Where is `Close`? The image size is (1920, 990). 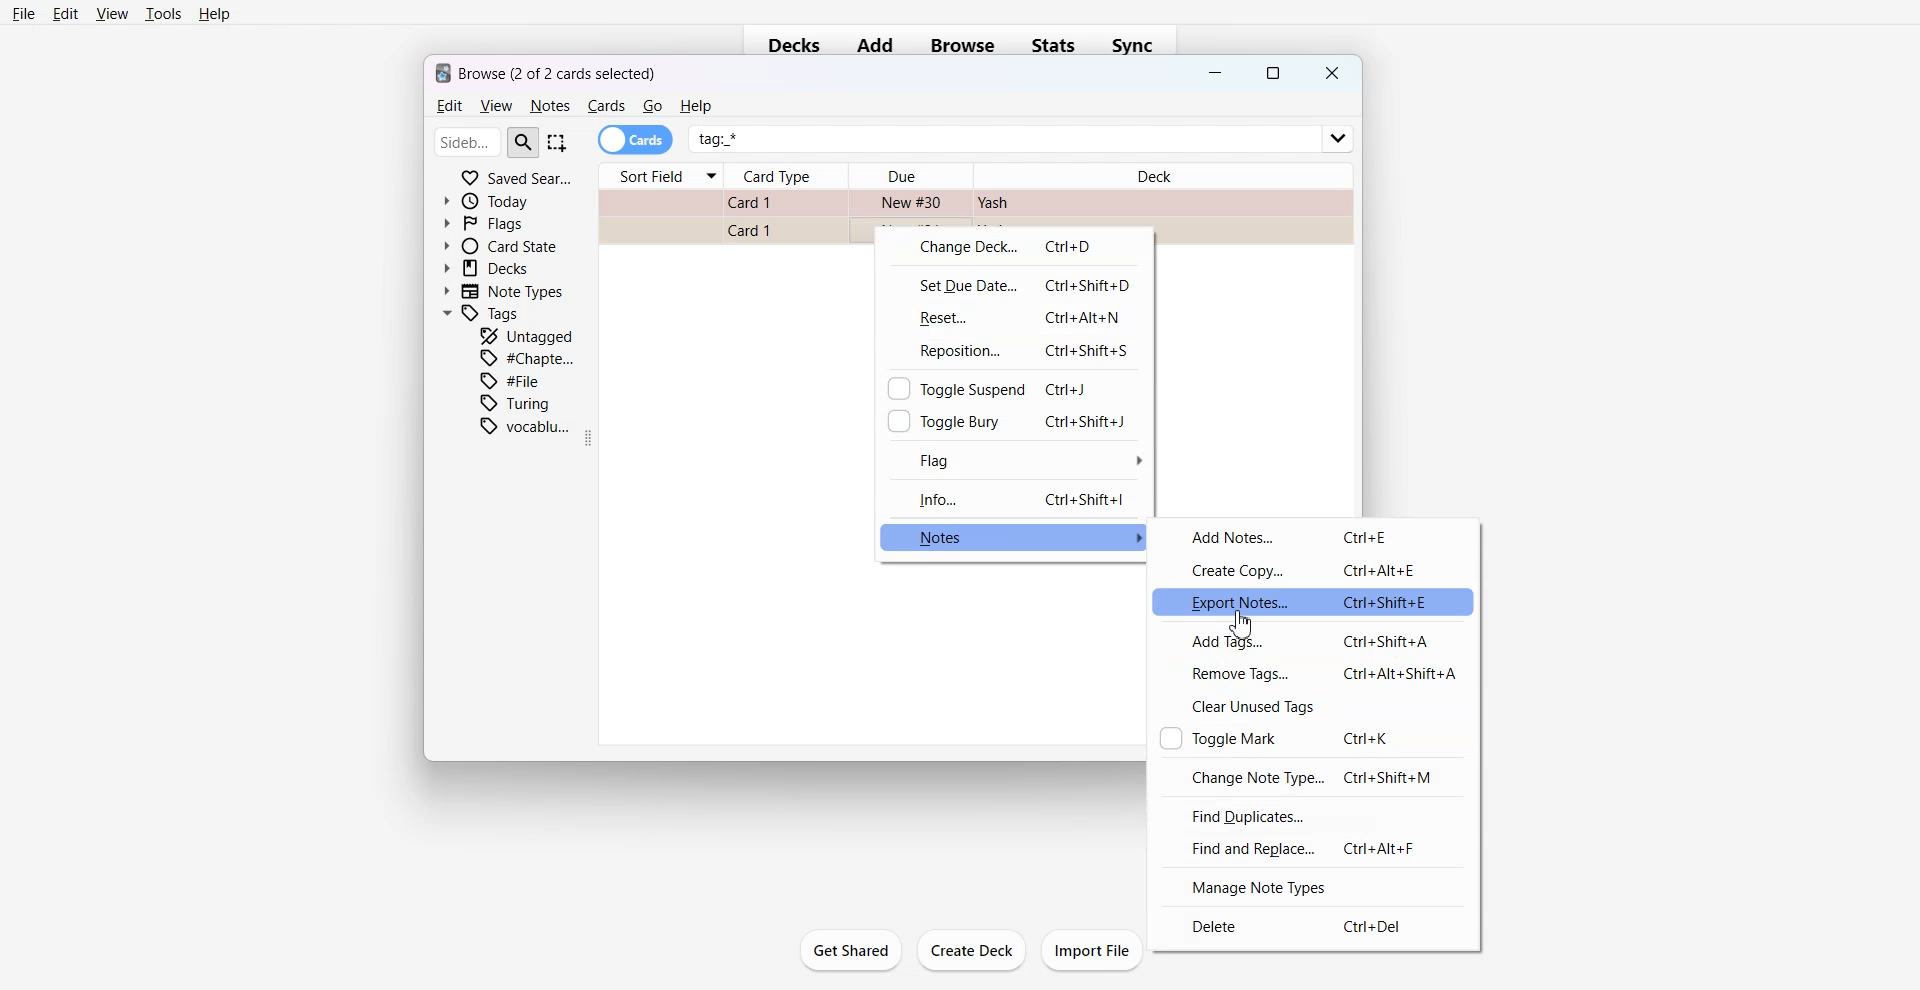 Close is located at coordinates (1330, 73).